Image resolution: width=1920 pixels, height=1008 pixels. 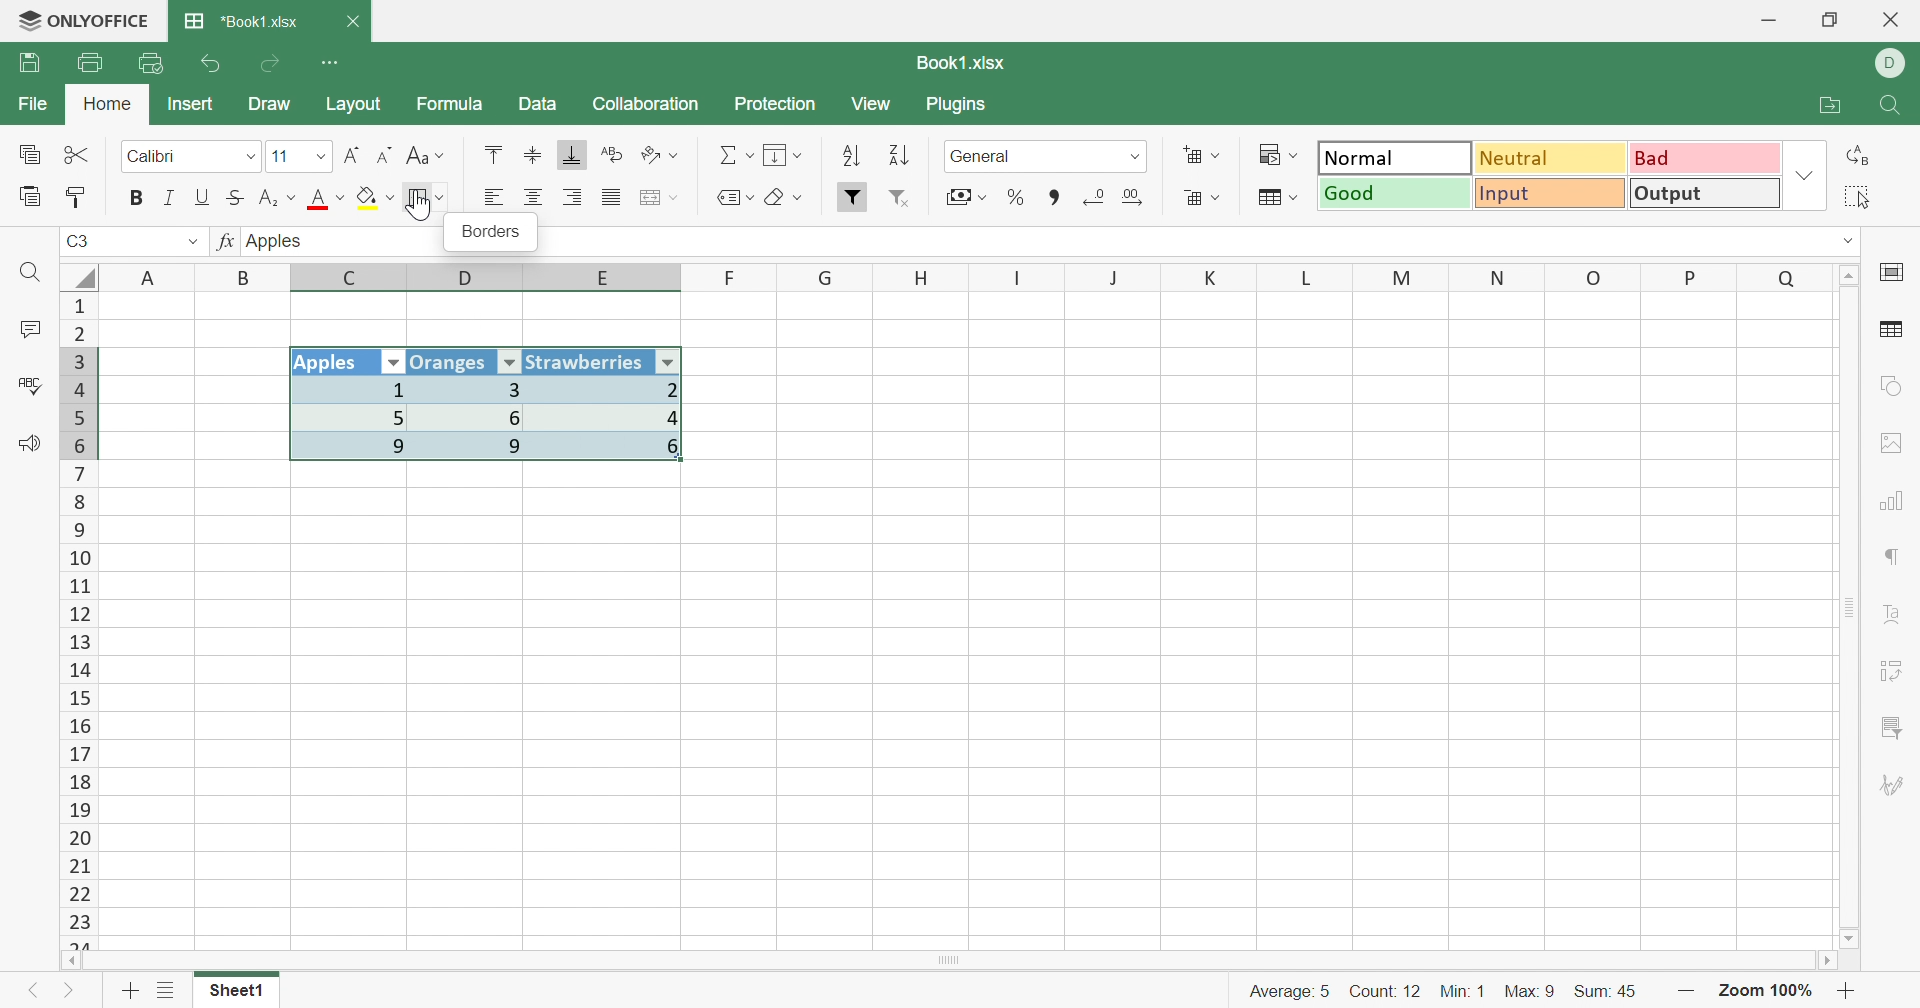 What do you see at coordinates (659, 198) in the screenshot?
I see `Insert columns` at bounding box center [659, 198].